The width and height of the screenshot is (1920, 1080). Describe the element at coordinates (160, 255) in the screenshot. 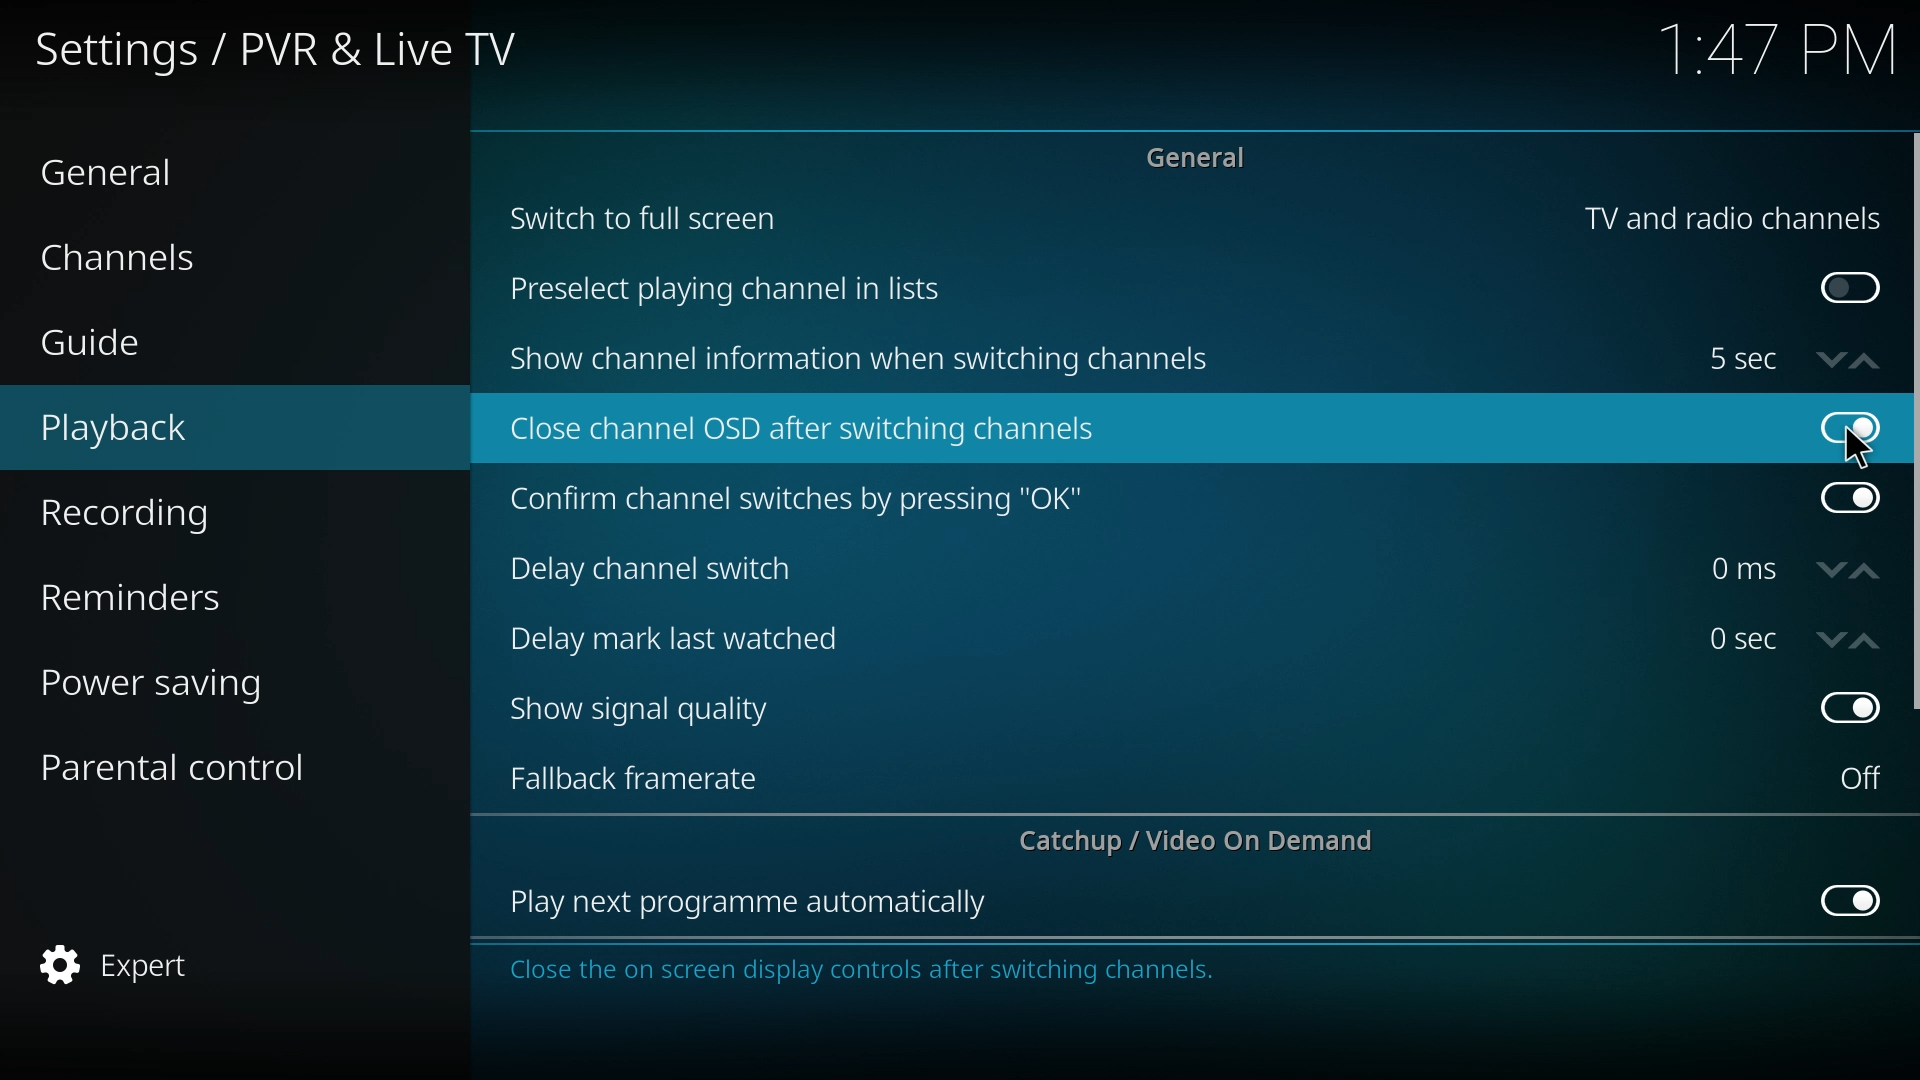

I see `channels` at that location.